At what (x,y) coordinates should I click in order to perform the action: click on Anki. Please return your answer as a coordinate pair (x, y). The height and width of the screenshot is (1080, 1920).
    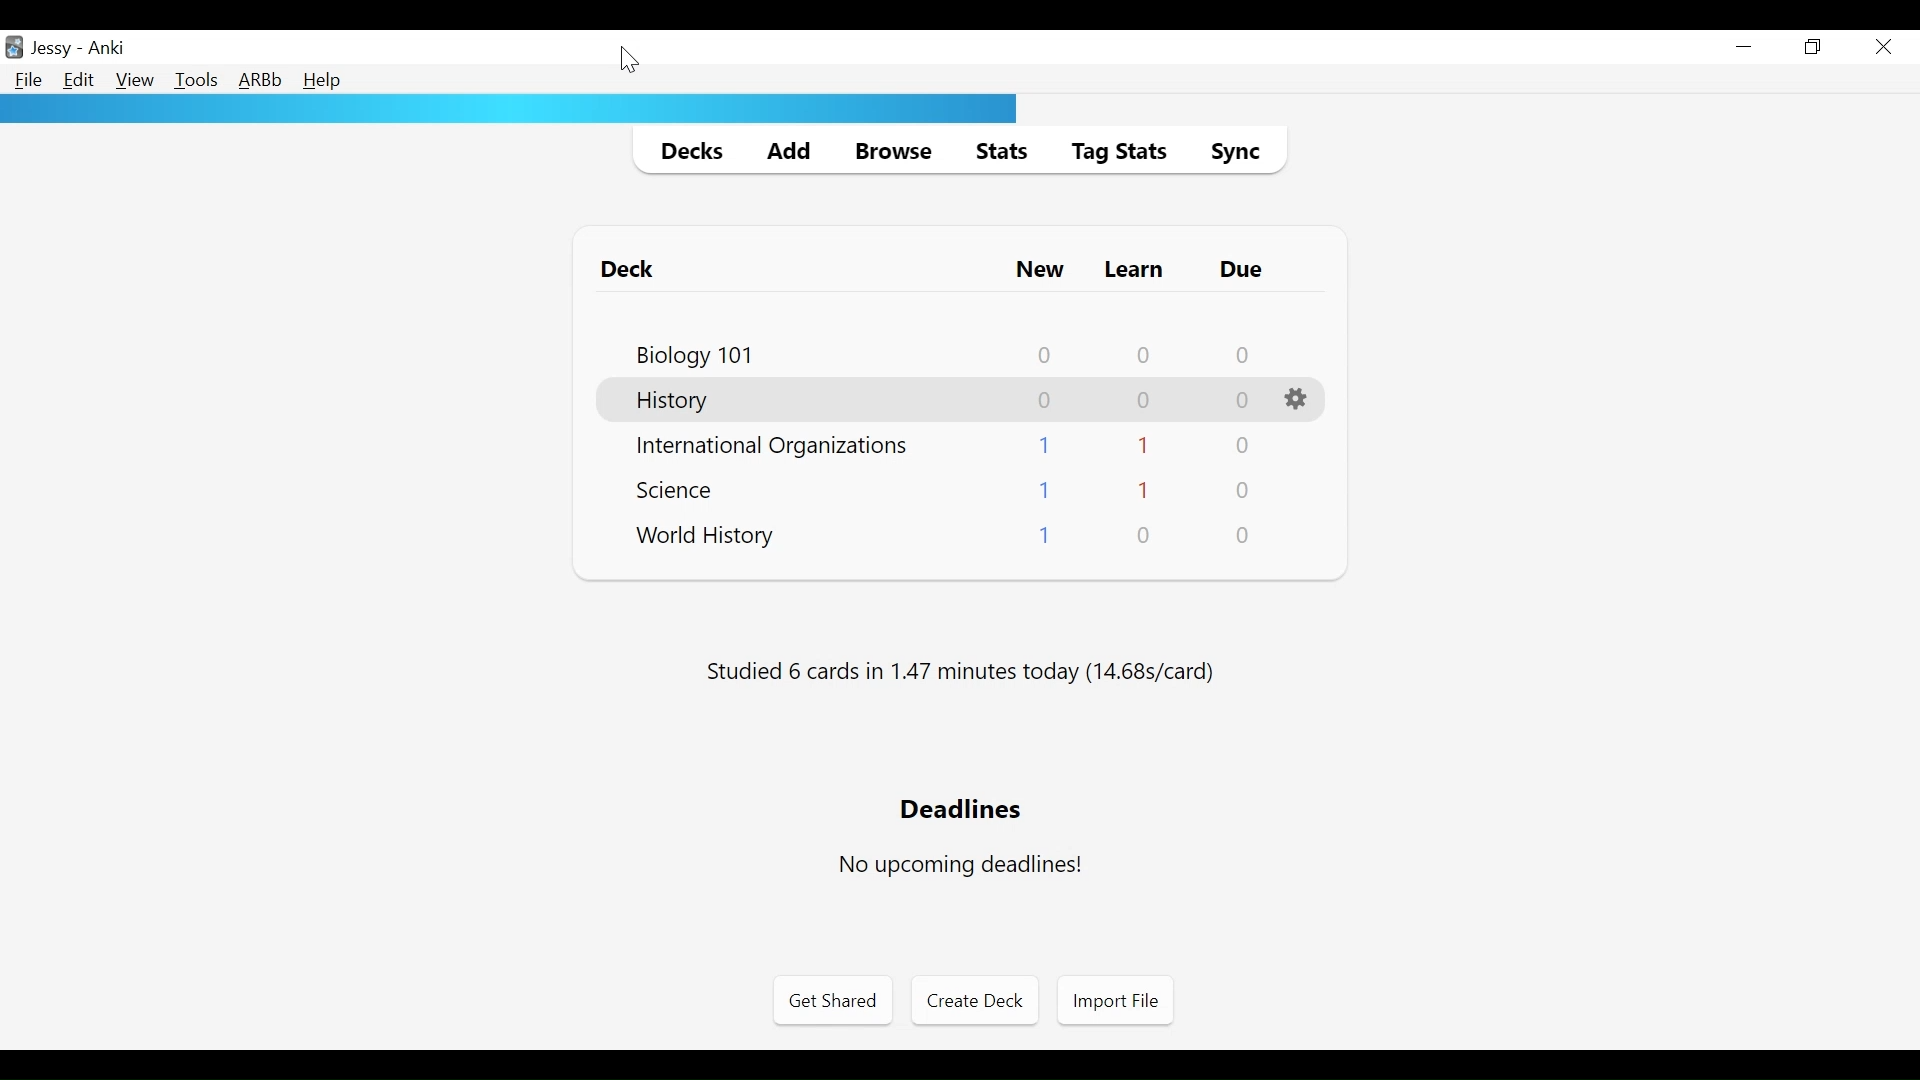
    Looking at the image, I should click on (105, 49).